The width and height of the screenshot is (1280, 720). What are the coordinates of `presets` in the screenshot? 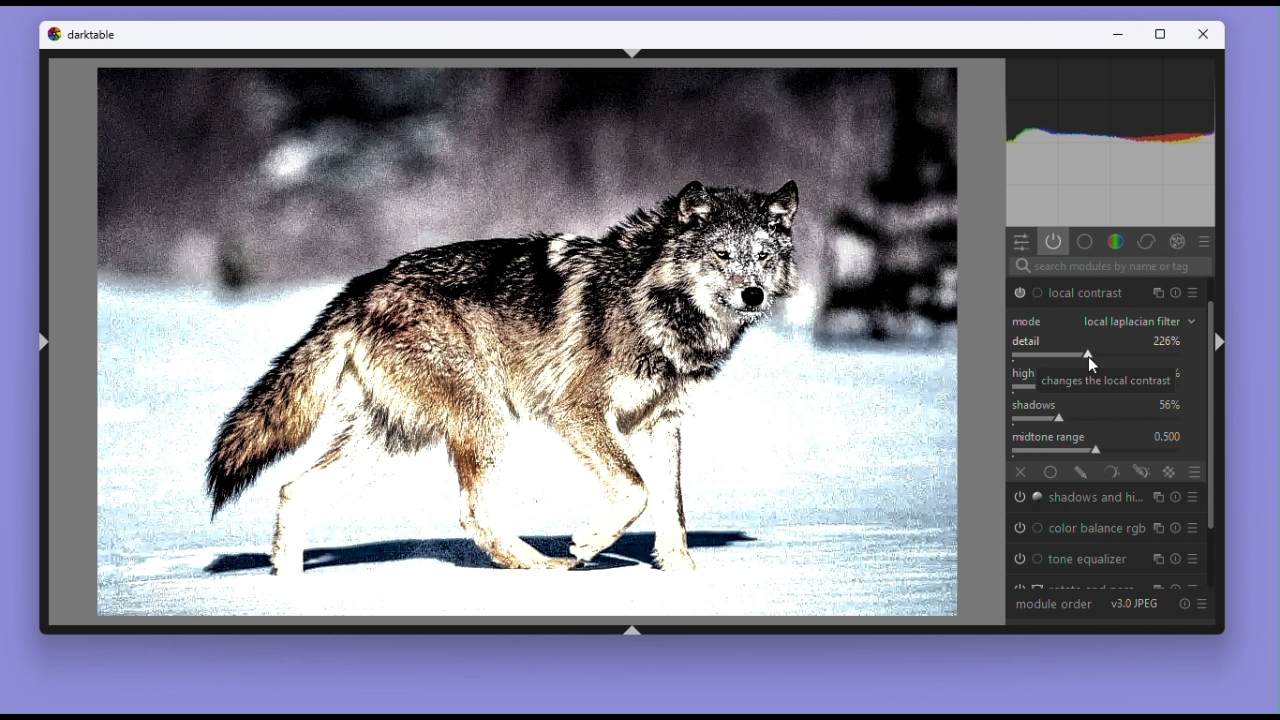 It's located at (1178, 295).